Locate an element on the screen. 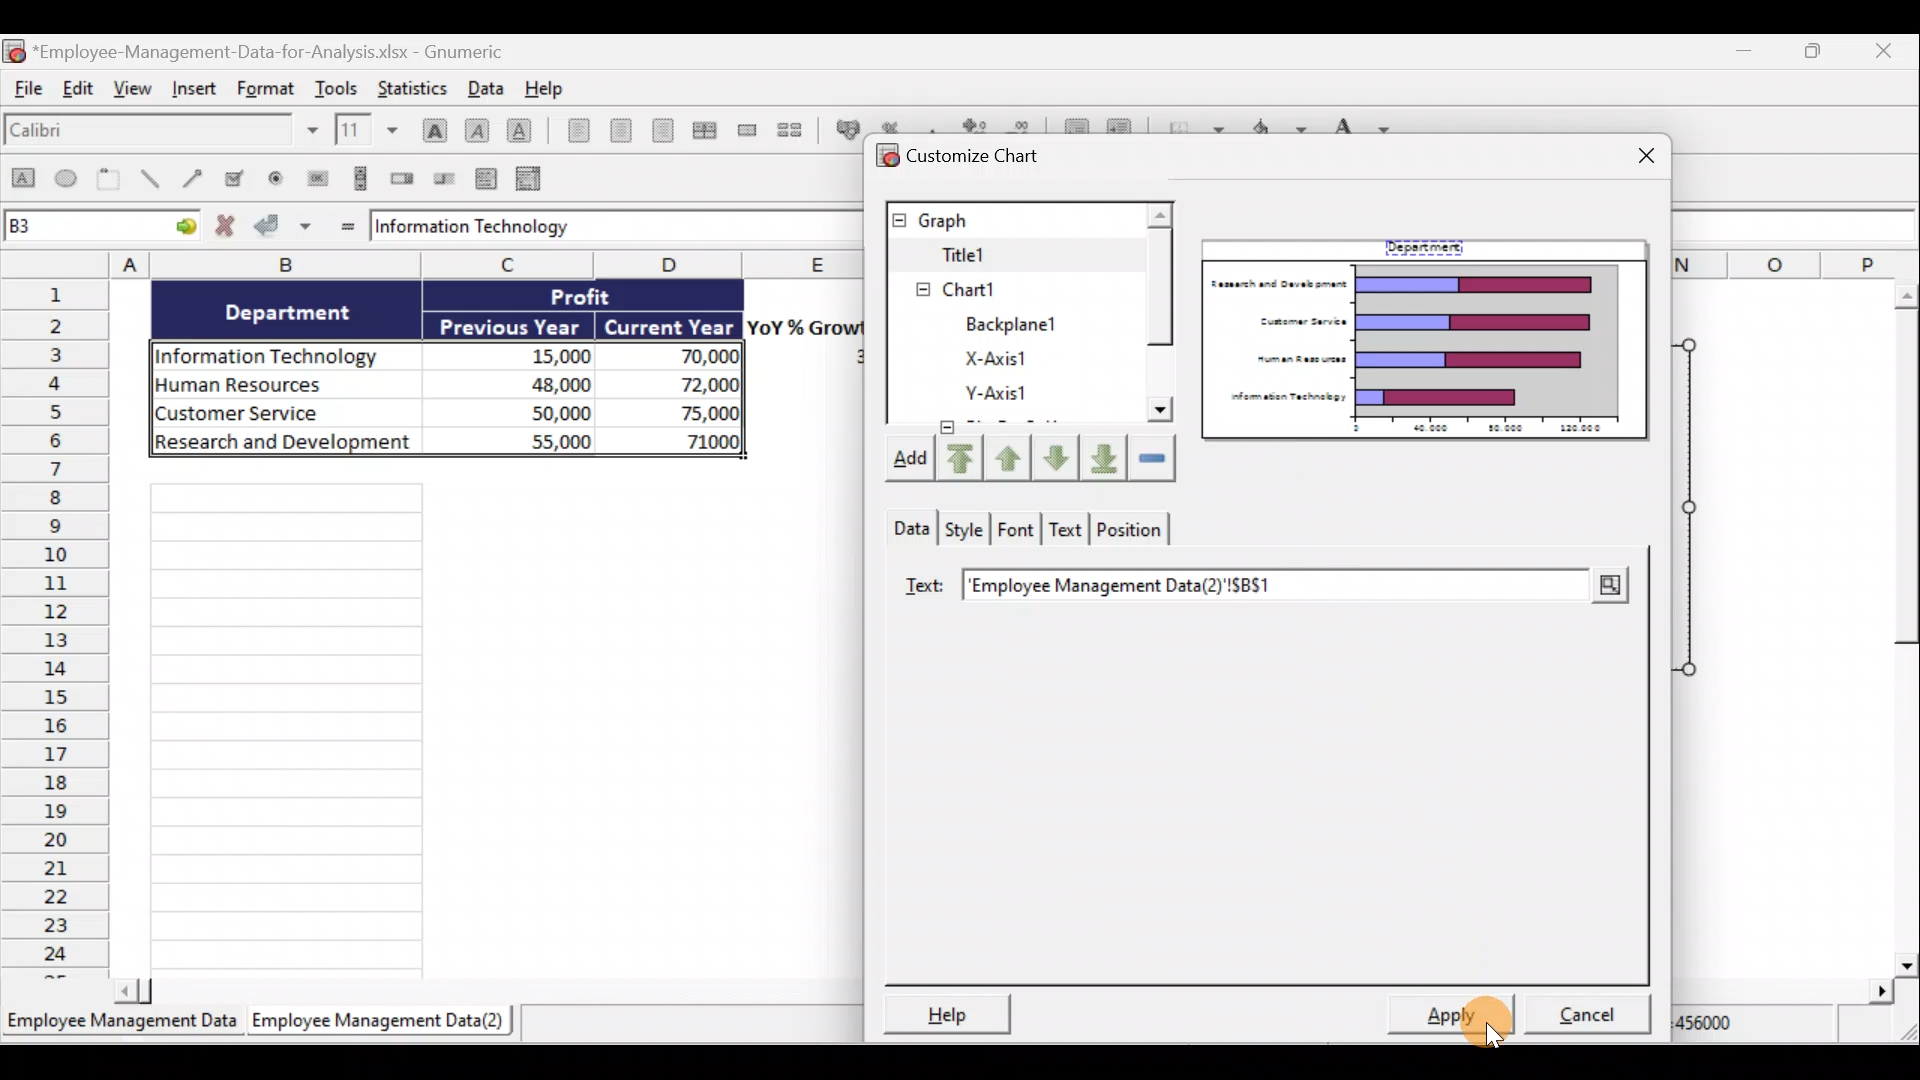 The image size is (1920, 1080). cursor is located at coordinates (1492, 1035).